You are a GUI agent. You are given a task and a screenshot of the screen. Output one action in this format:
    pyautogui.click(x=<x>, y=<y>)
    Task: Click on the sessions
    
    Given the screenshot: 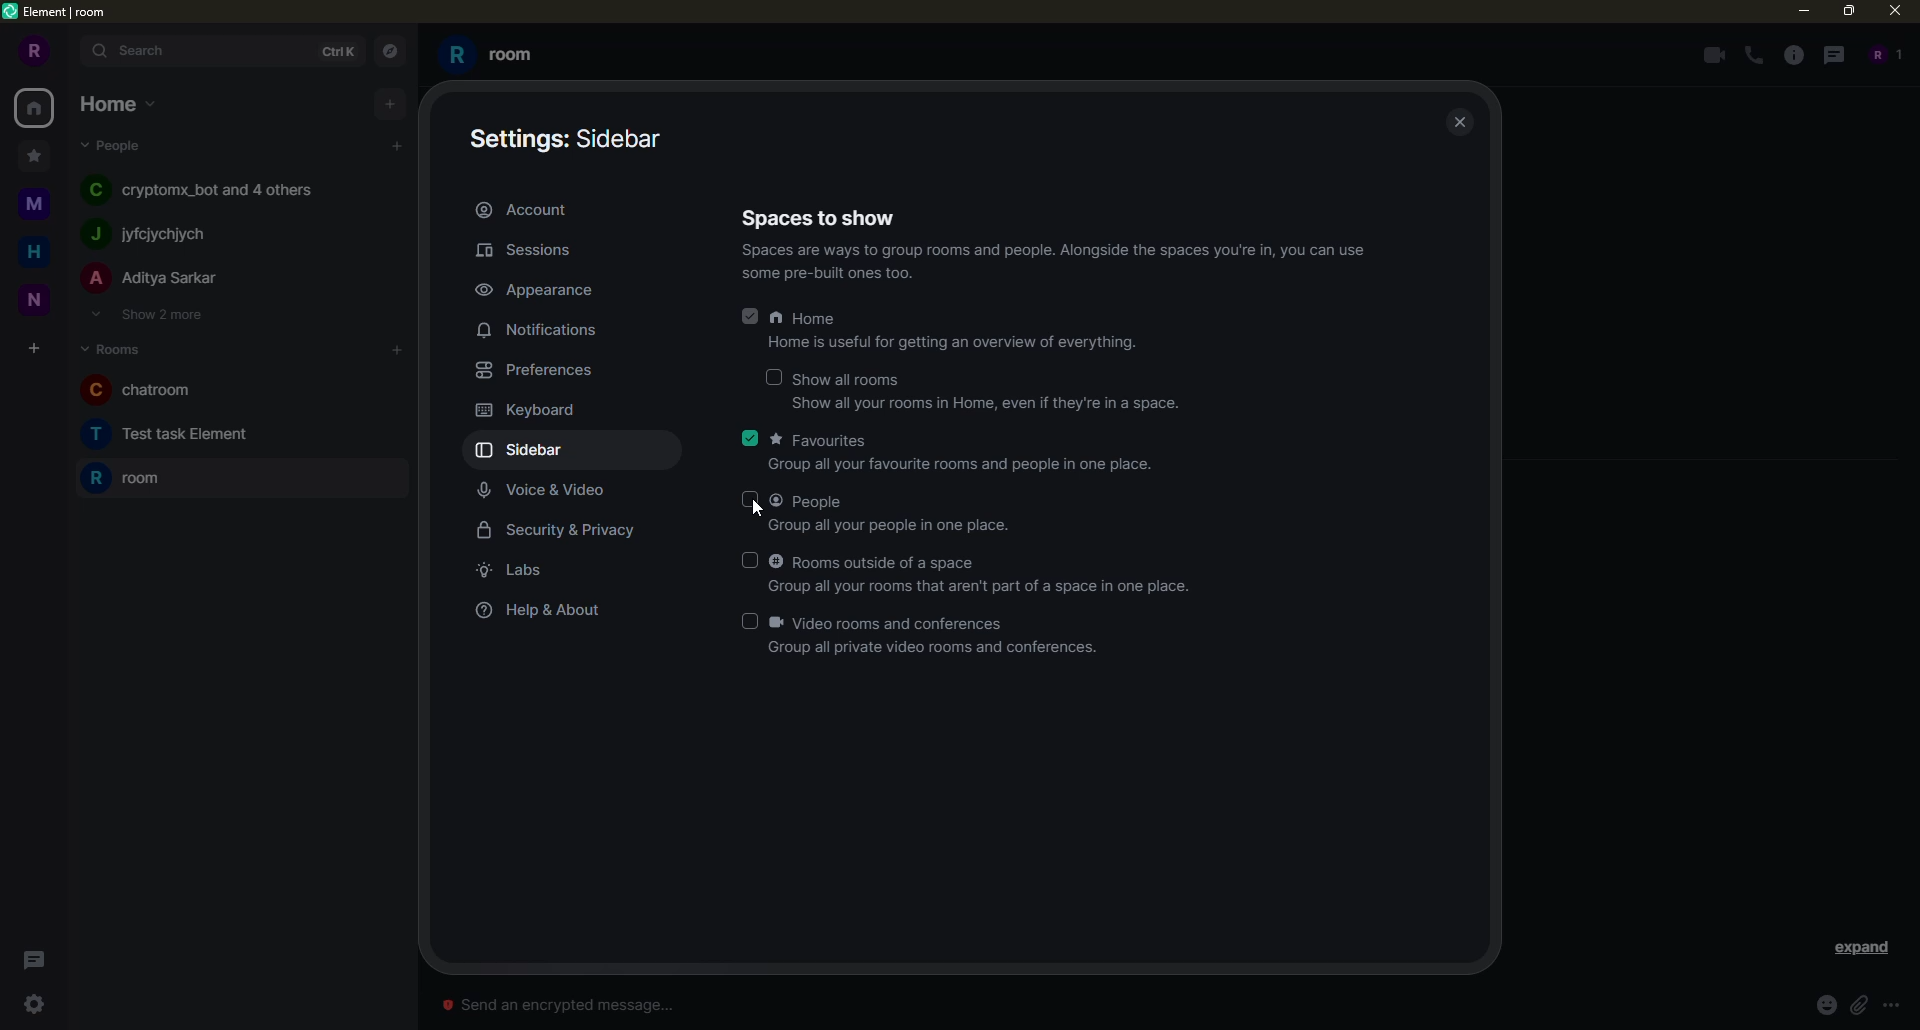 What is the action you would take?
    pyautogui.click(x=530, y=250)
    